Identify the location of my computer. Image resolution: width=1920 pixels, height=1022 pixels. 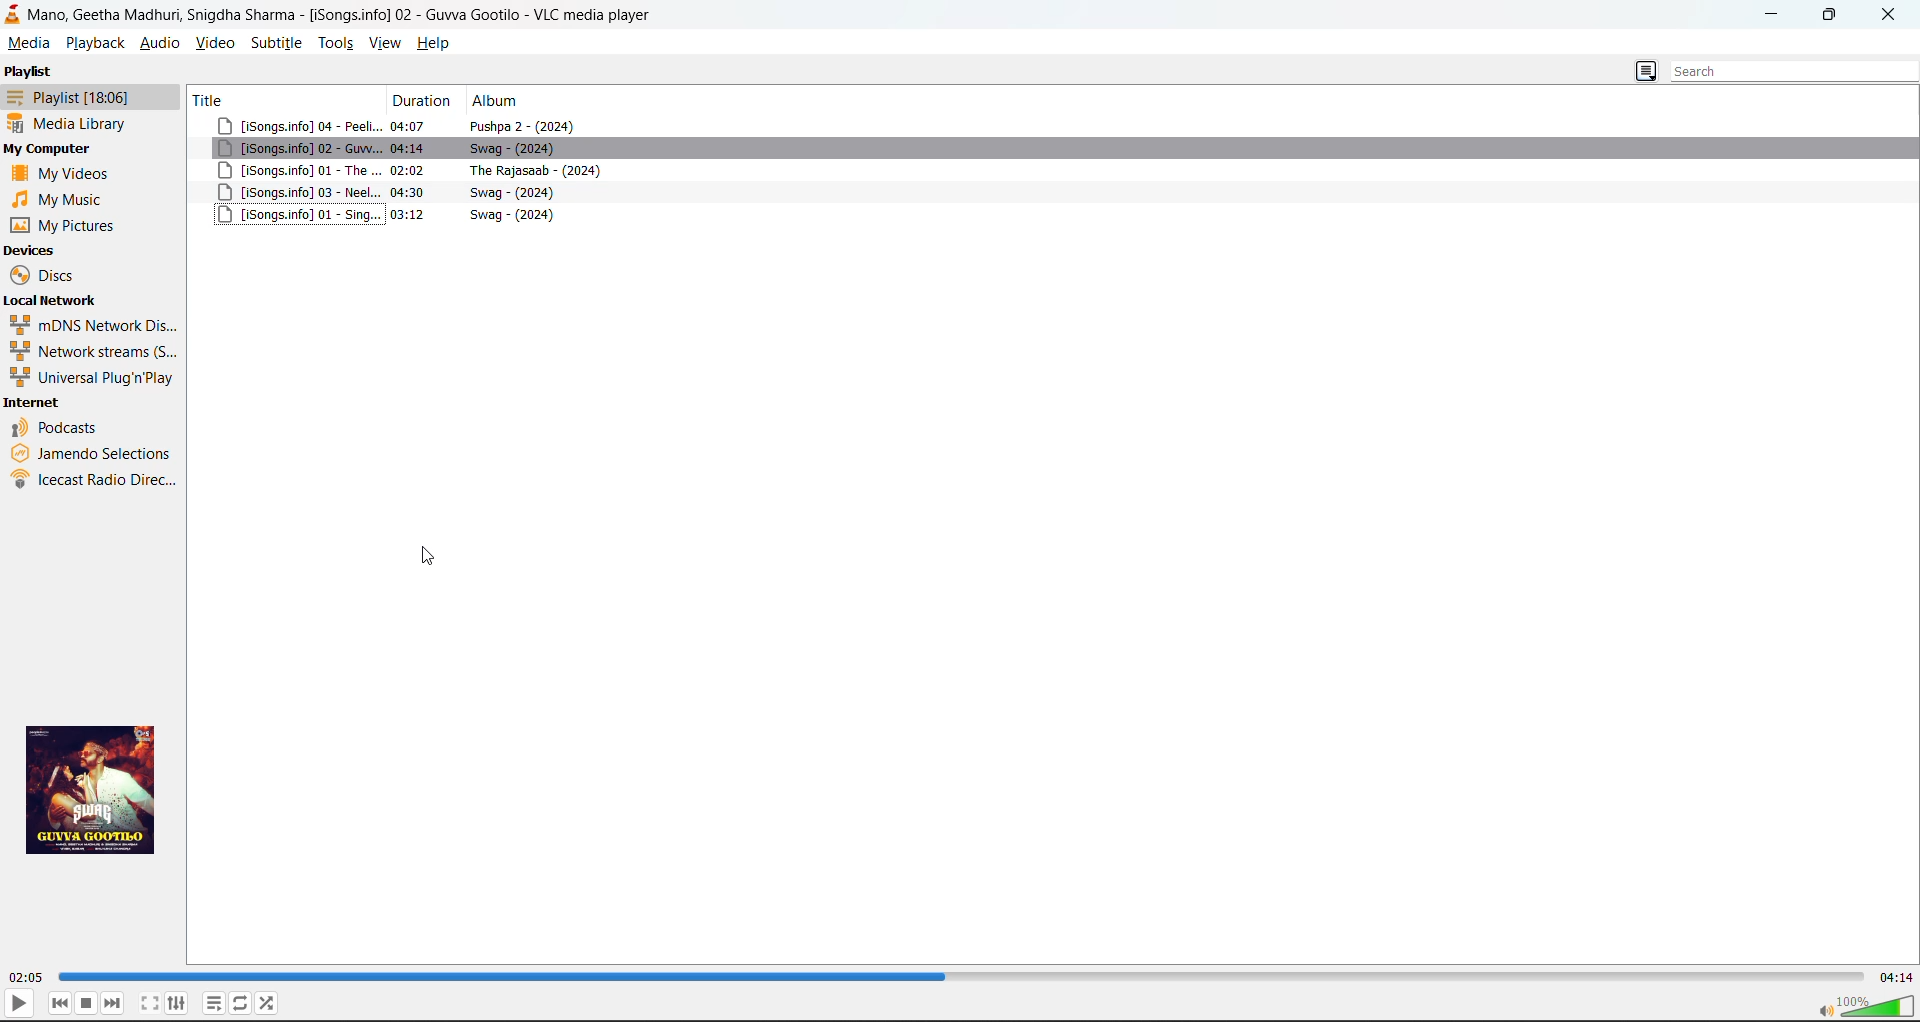
(49, 149).